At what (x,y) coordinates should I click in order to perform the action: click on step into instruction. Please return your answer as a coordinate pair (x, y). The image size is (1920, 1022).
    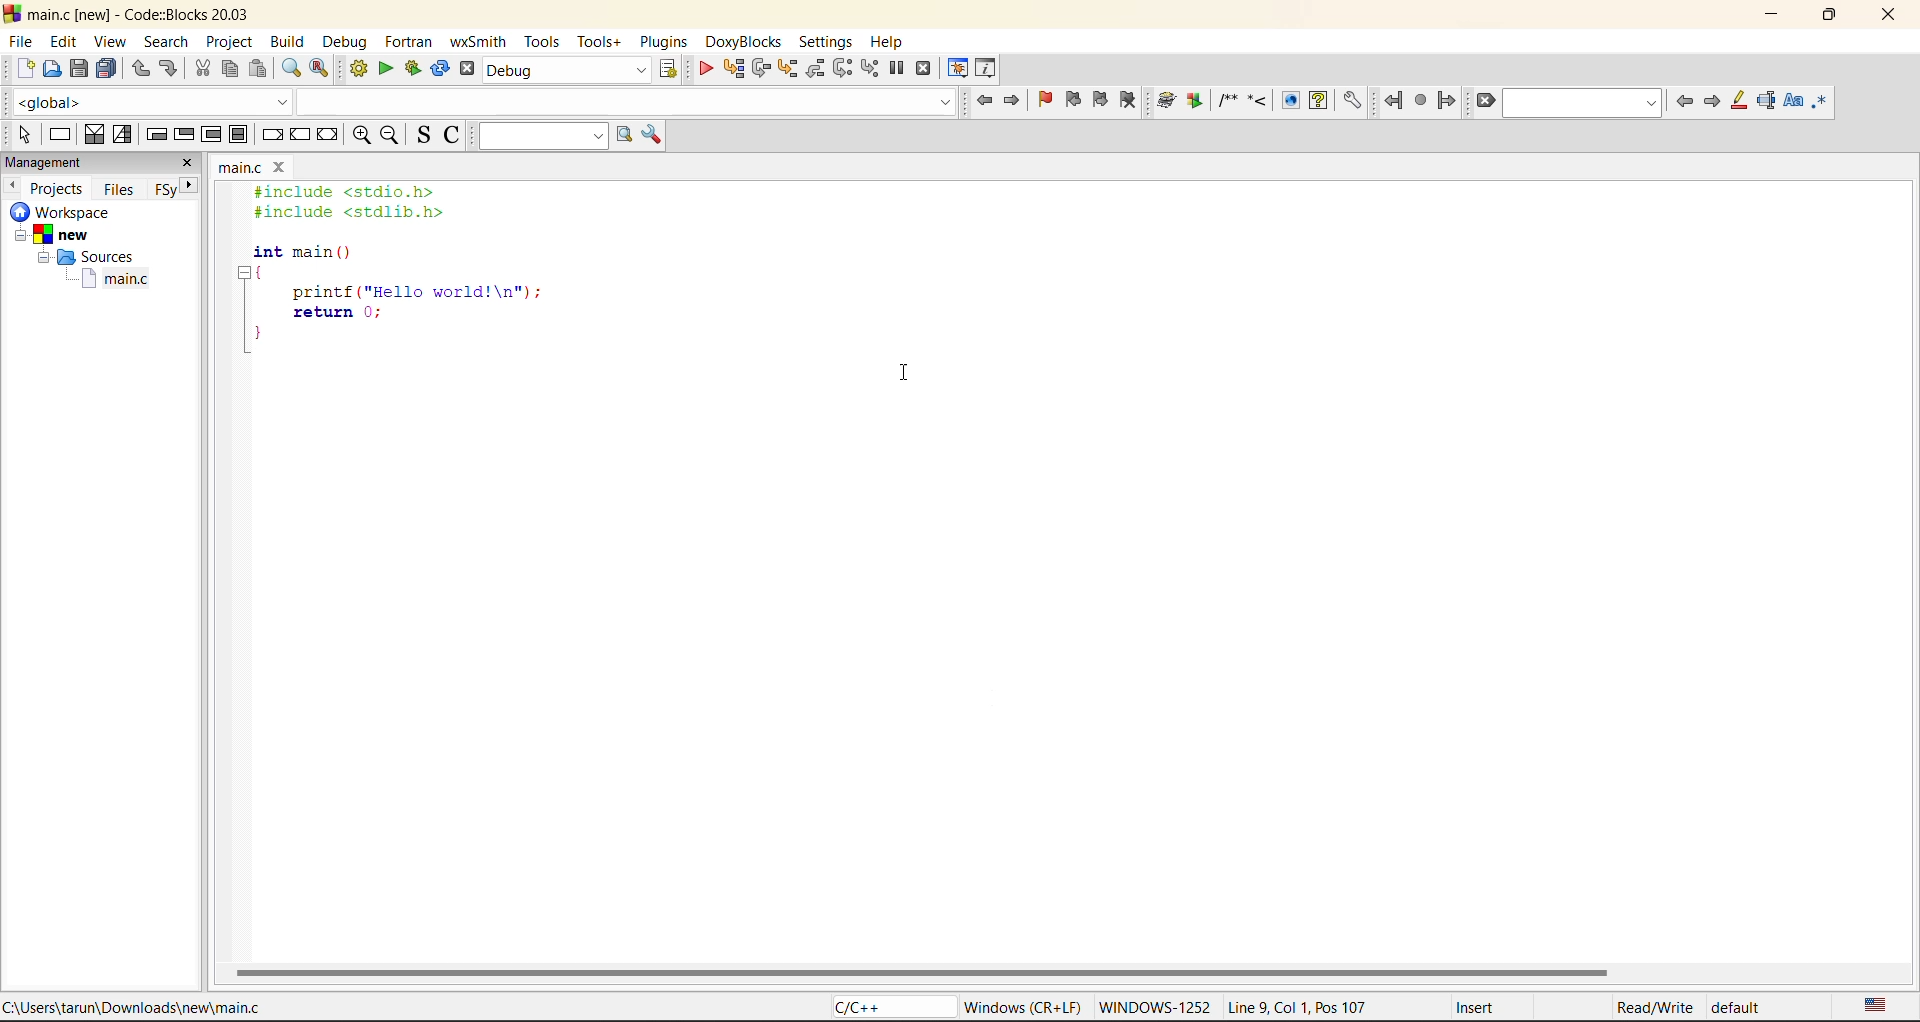
    Looking at the image, I should click on (870, 68).